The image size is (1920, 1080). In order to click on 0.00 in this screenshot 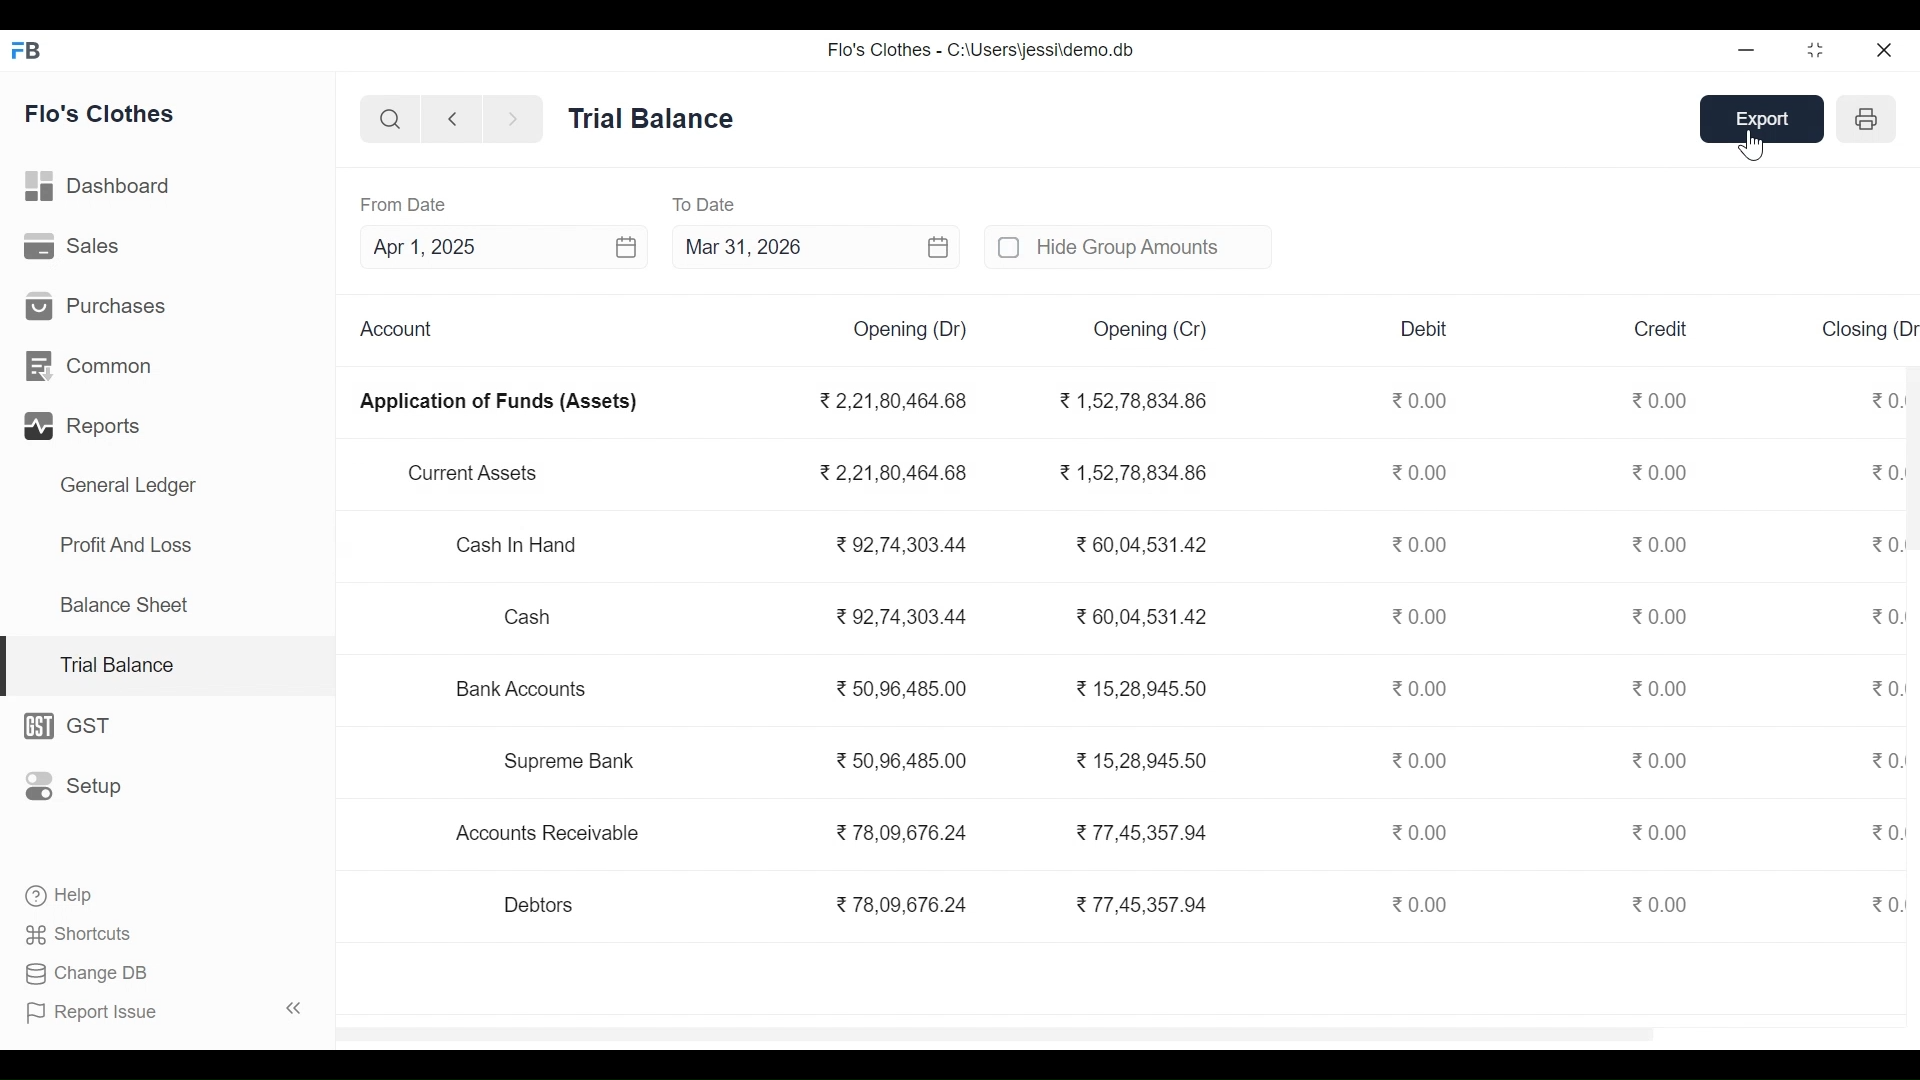, I will do `click(1425, 474)`.